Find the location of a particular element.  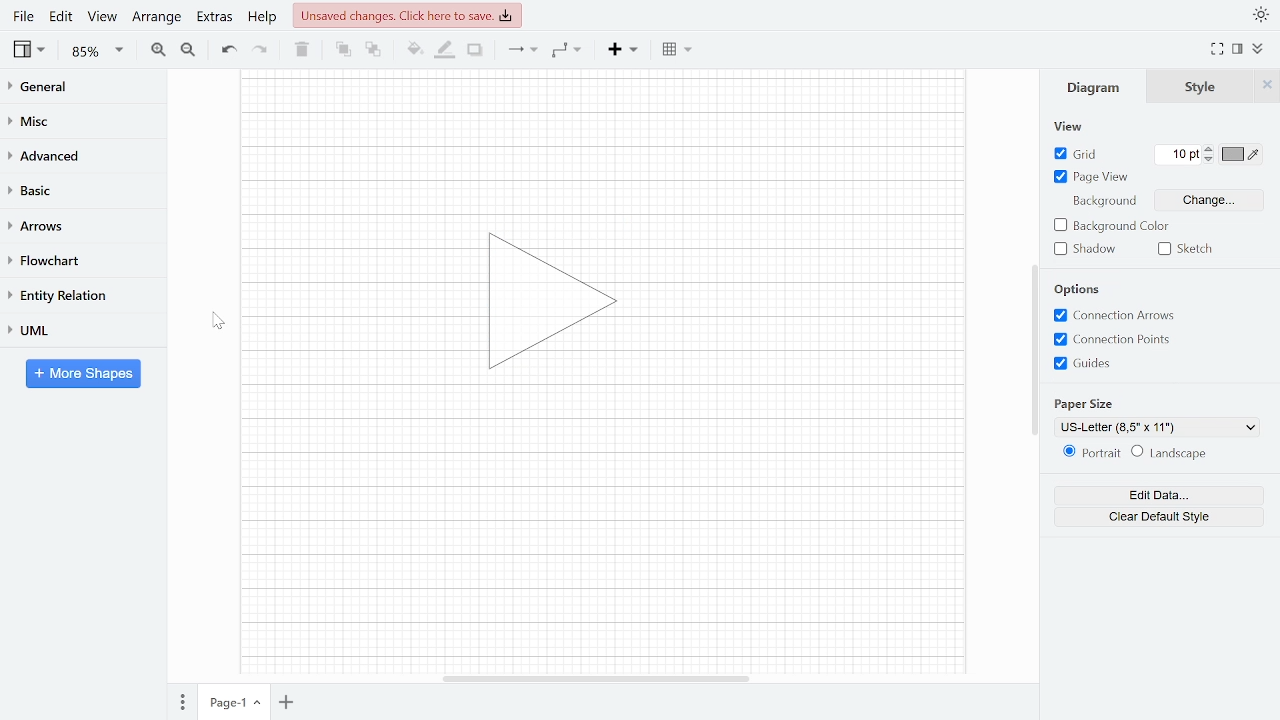

basic is located at coordinates (76, 189).